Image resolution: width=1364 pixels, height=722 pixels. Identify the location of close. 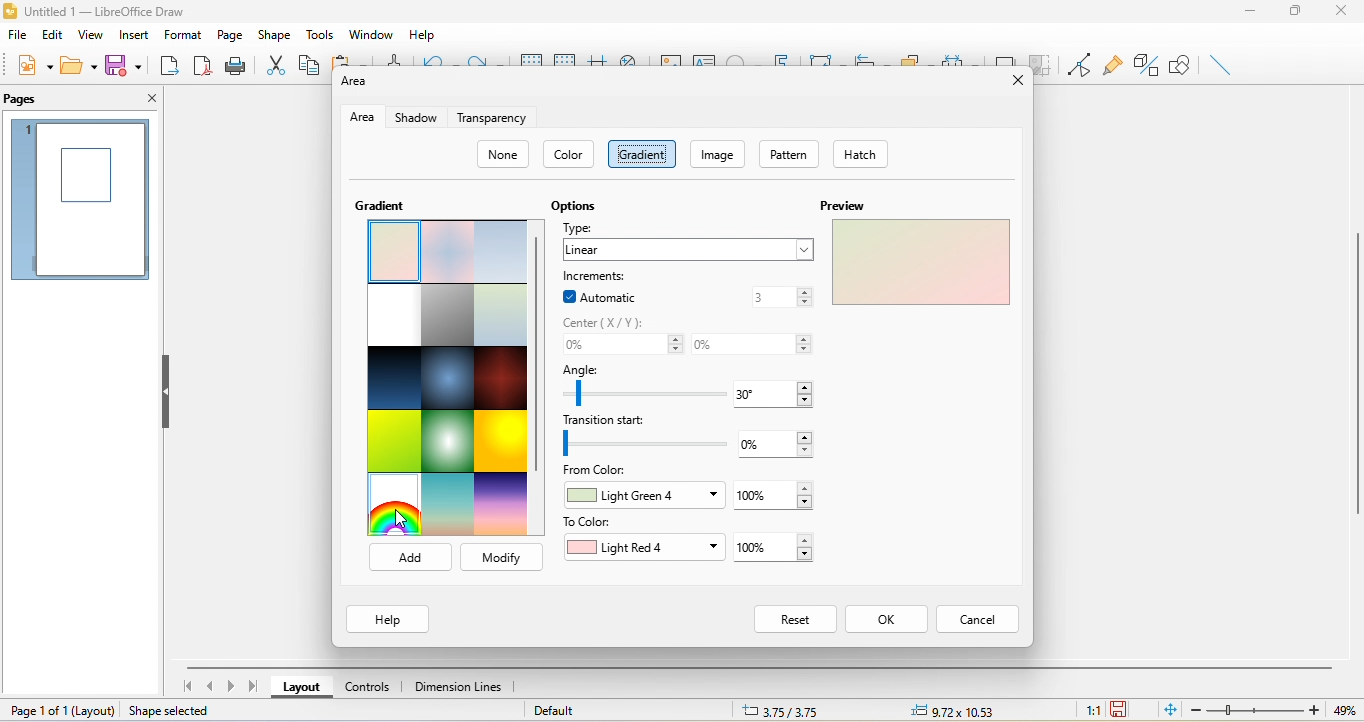
(1012, 80).